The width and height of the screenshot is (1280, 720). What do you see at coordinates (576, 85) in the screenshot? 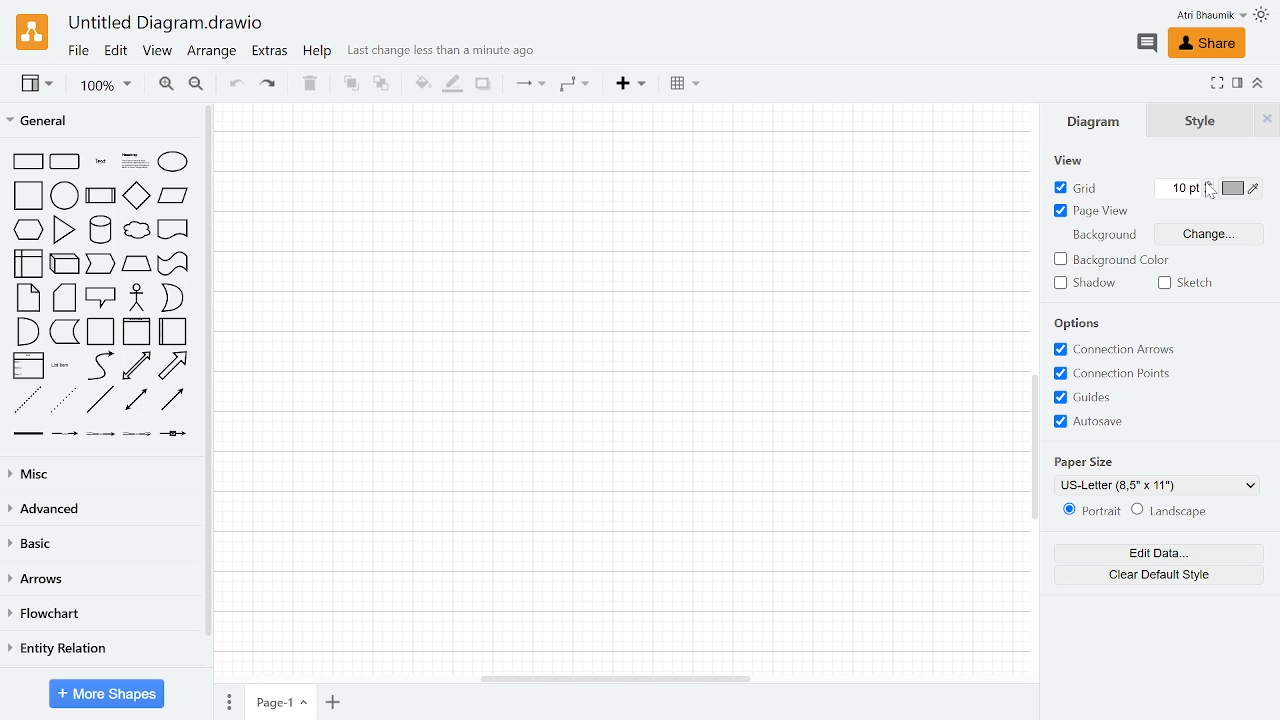
I see `Waypoints` at bounding box center [576, 85].